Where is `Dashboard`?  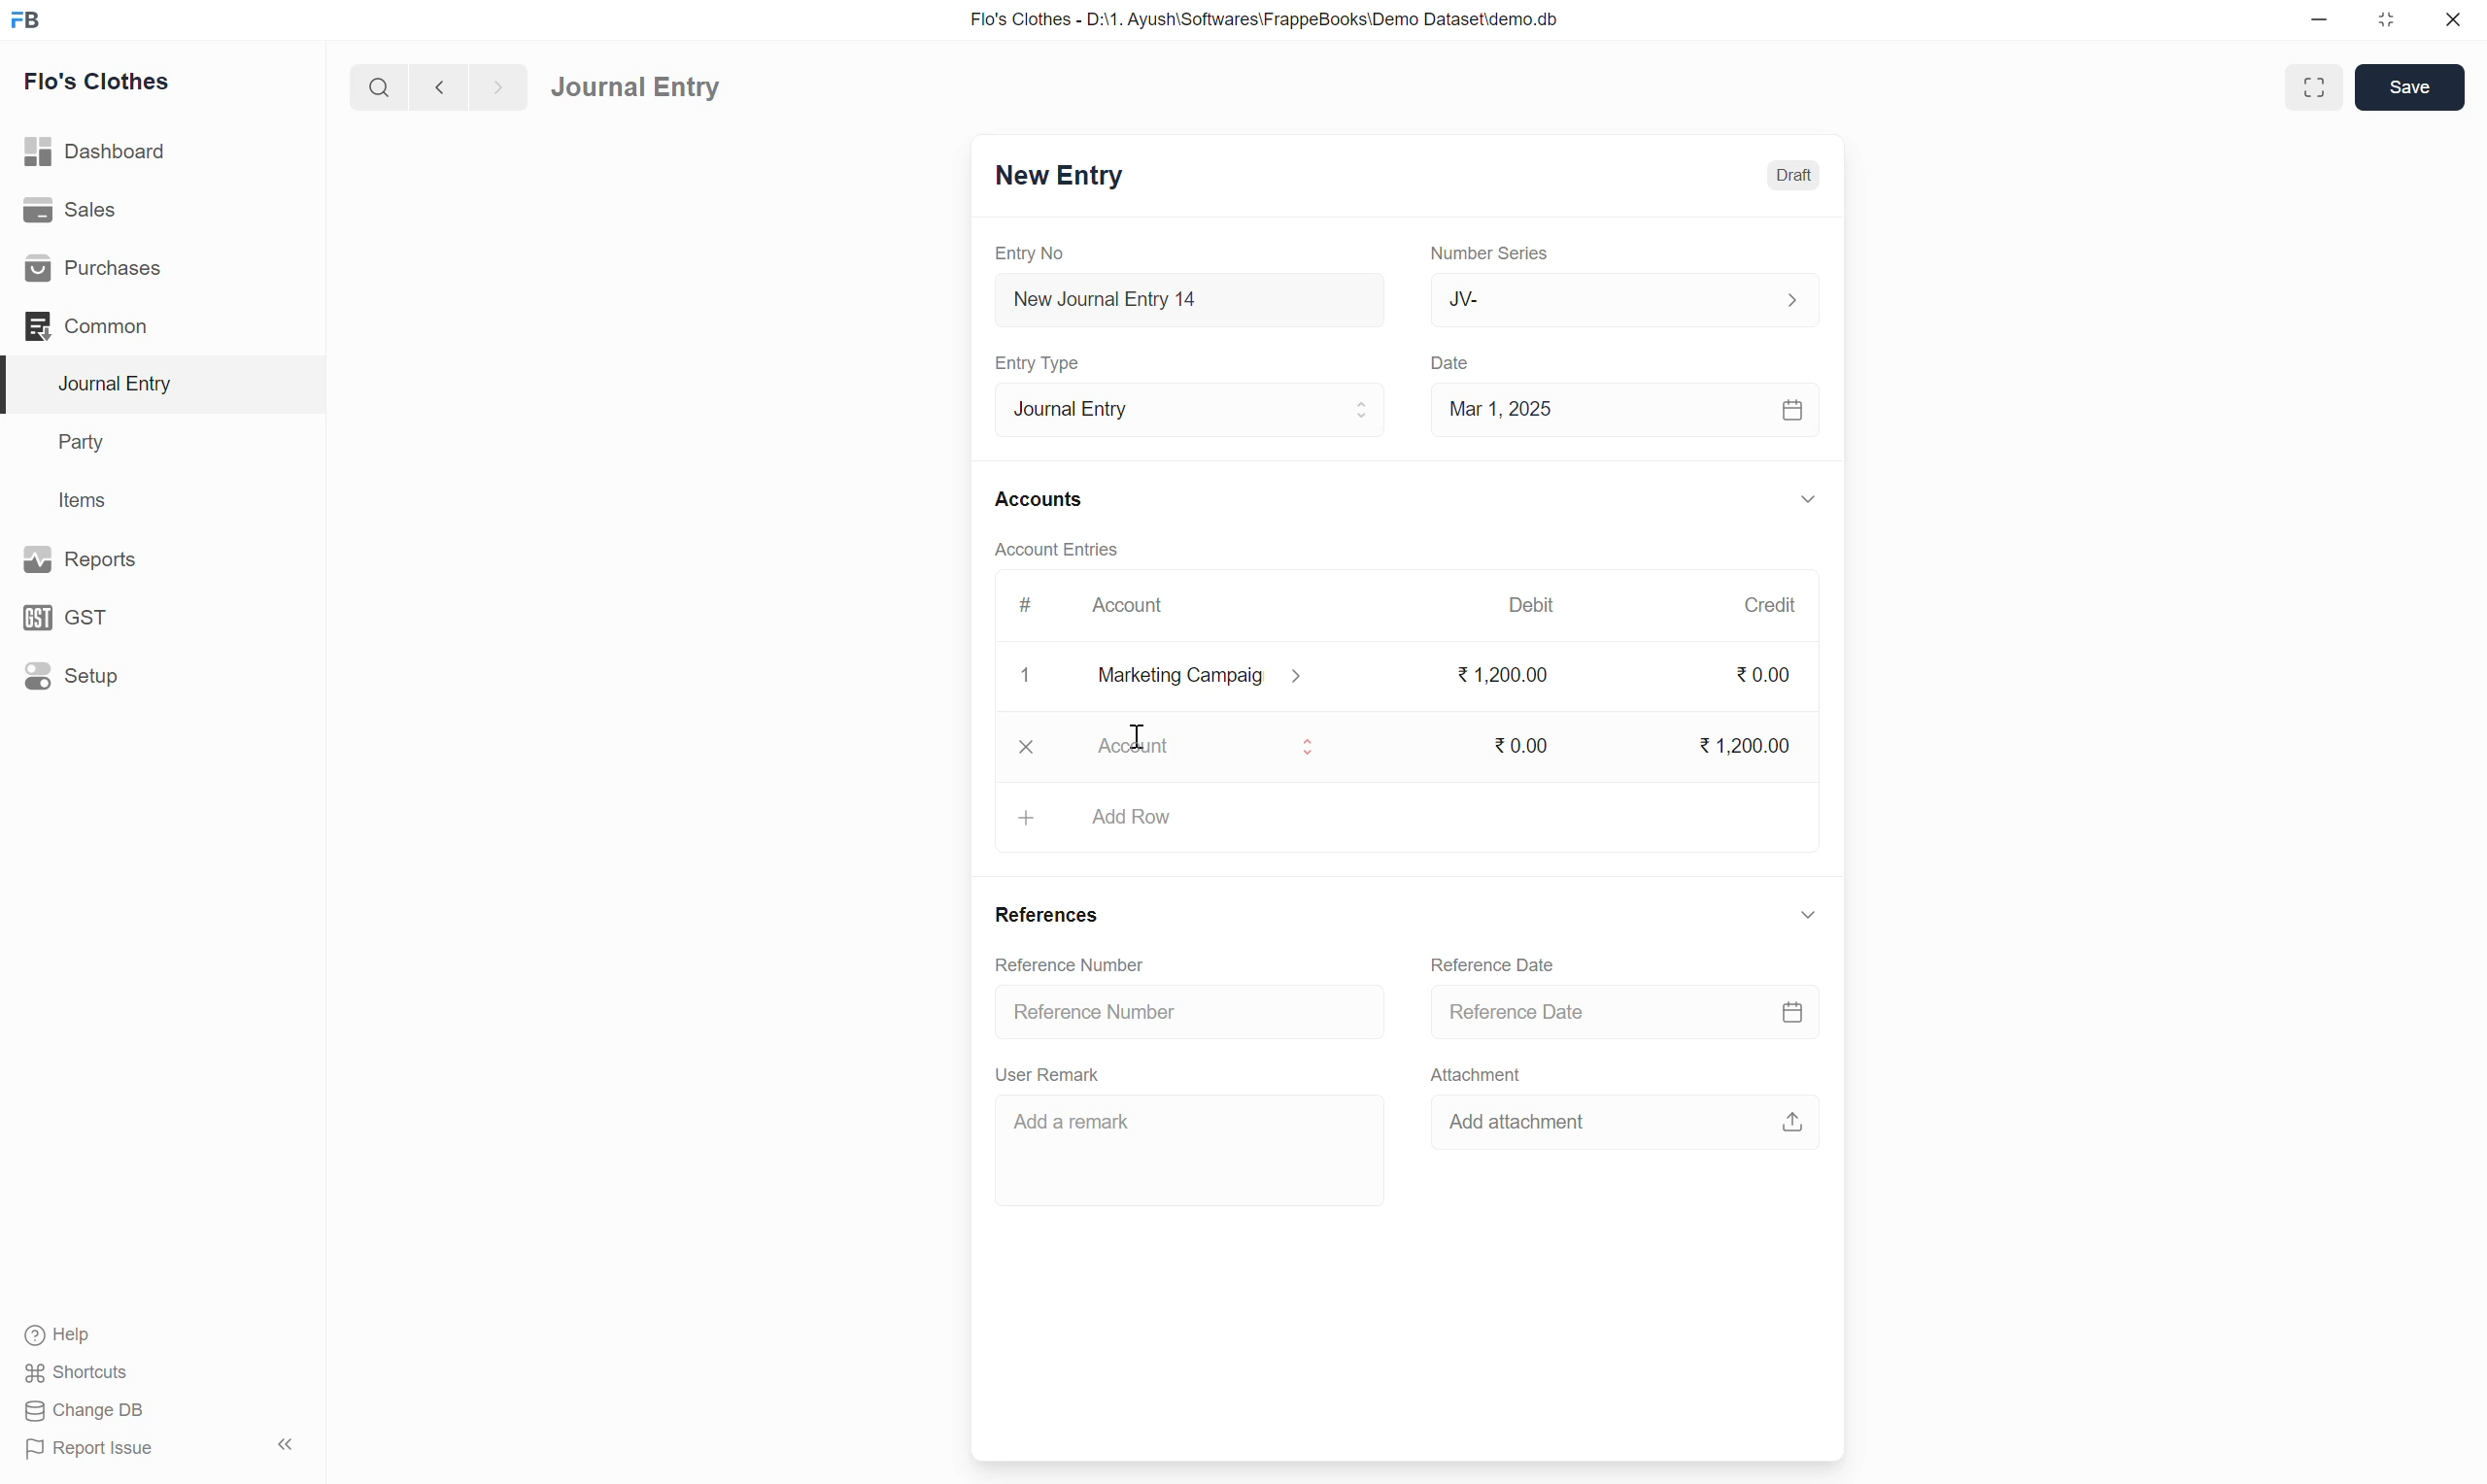
Dashboard is located at coordinates (97, 150).